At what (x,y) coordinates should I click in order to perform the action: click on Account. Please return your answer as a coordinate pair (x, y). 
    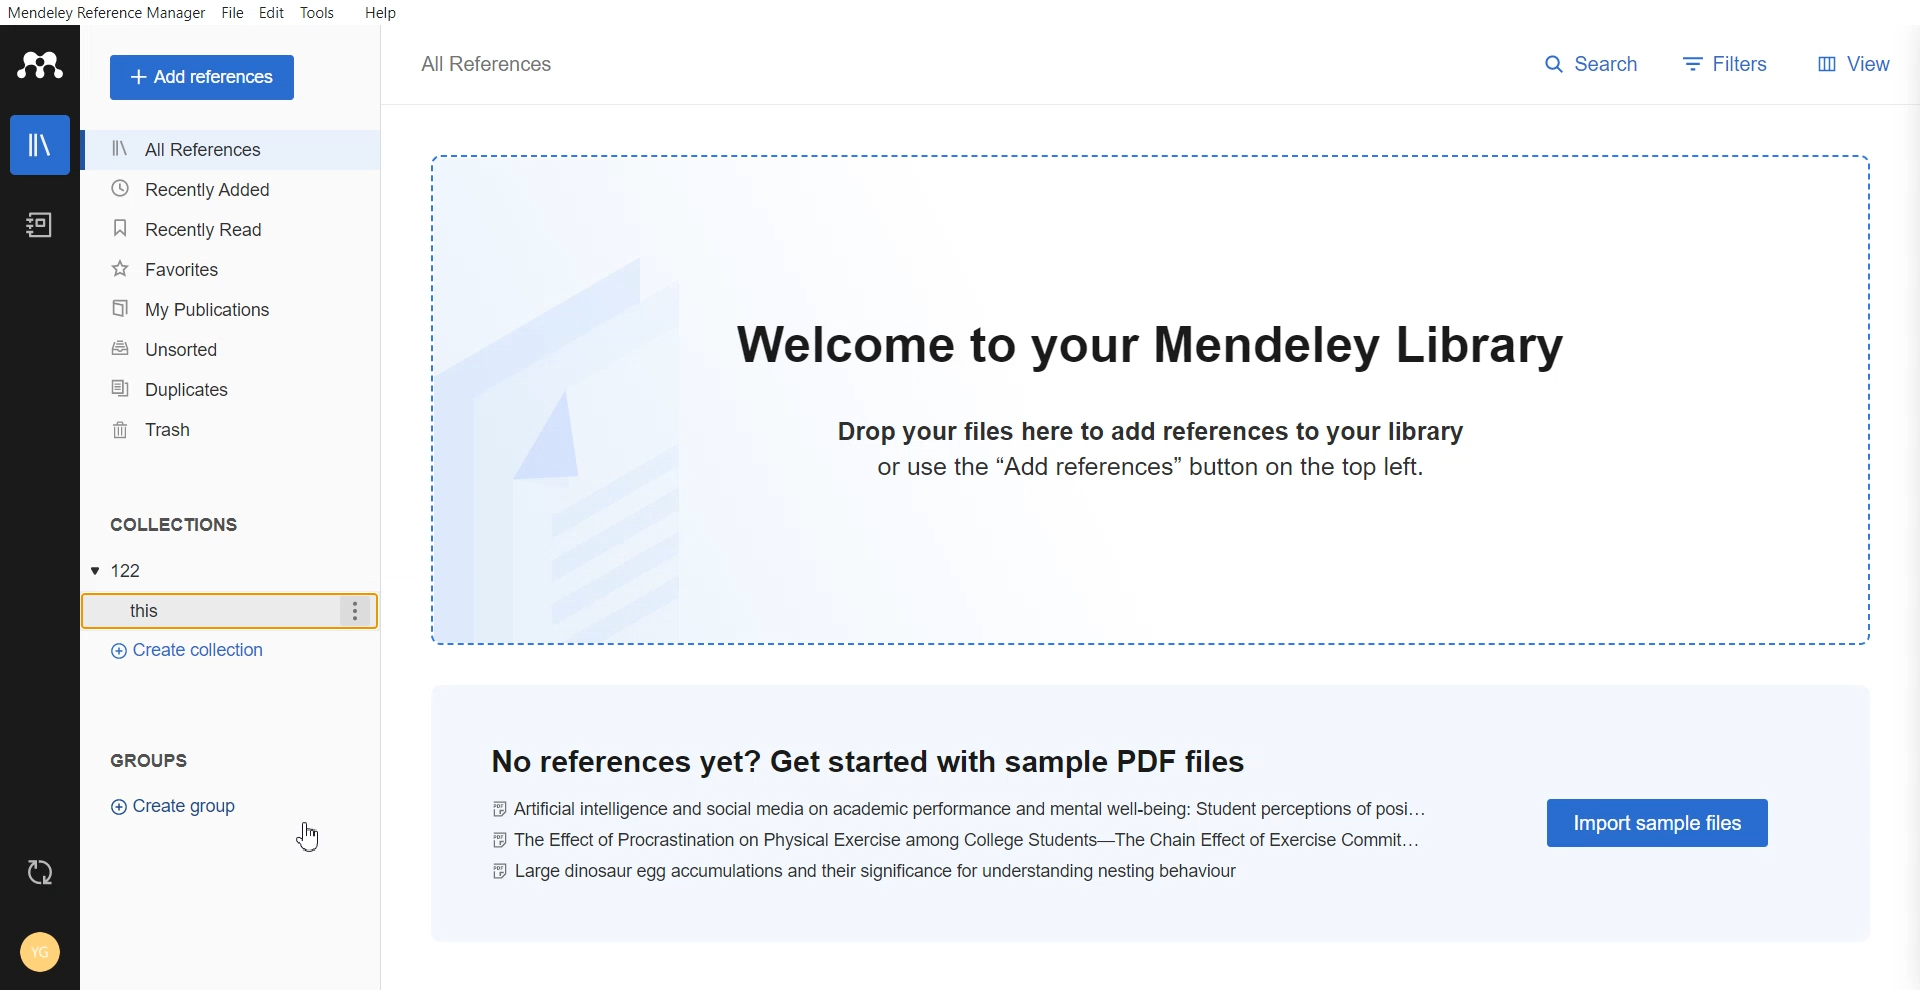
    Looking at the image, I should click on (40, 948).